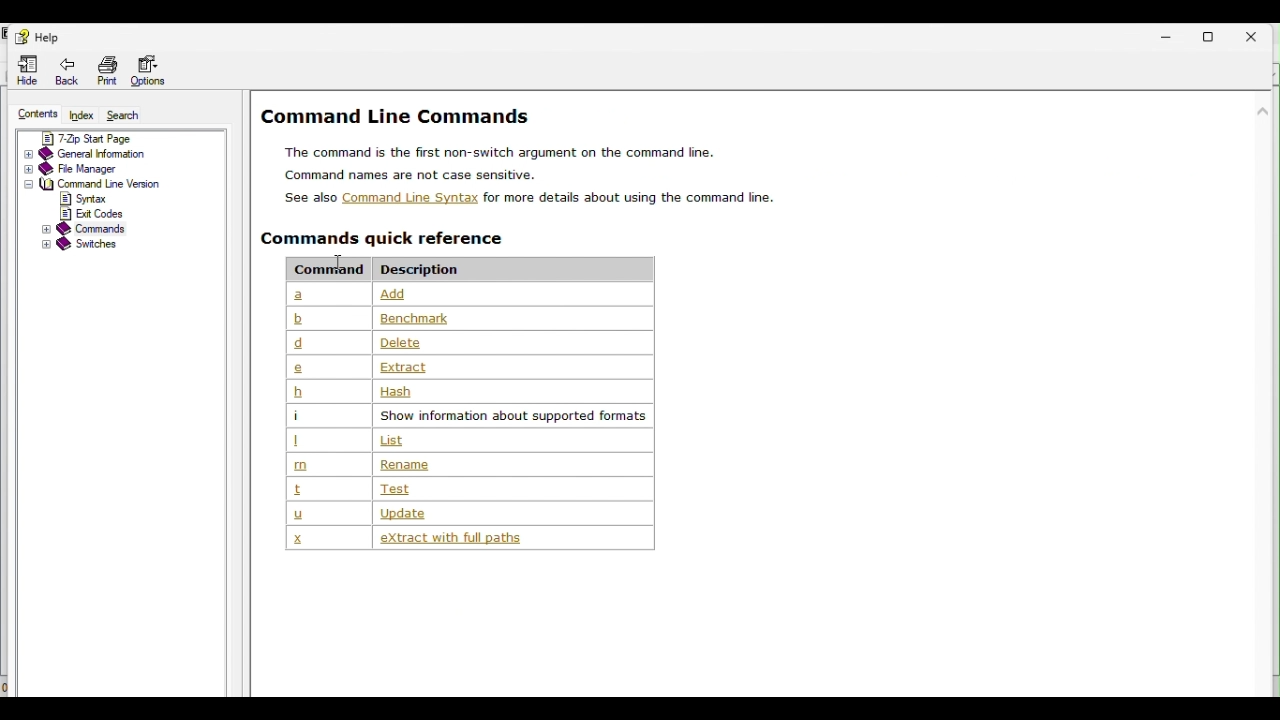  Describe the element at coordinates (512, 416) in the screenshot. I see `description` at that location.